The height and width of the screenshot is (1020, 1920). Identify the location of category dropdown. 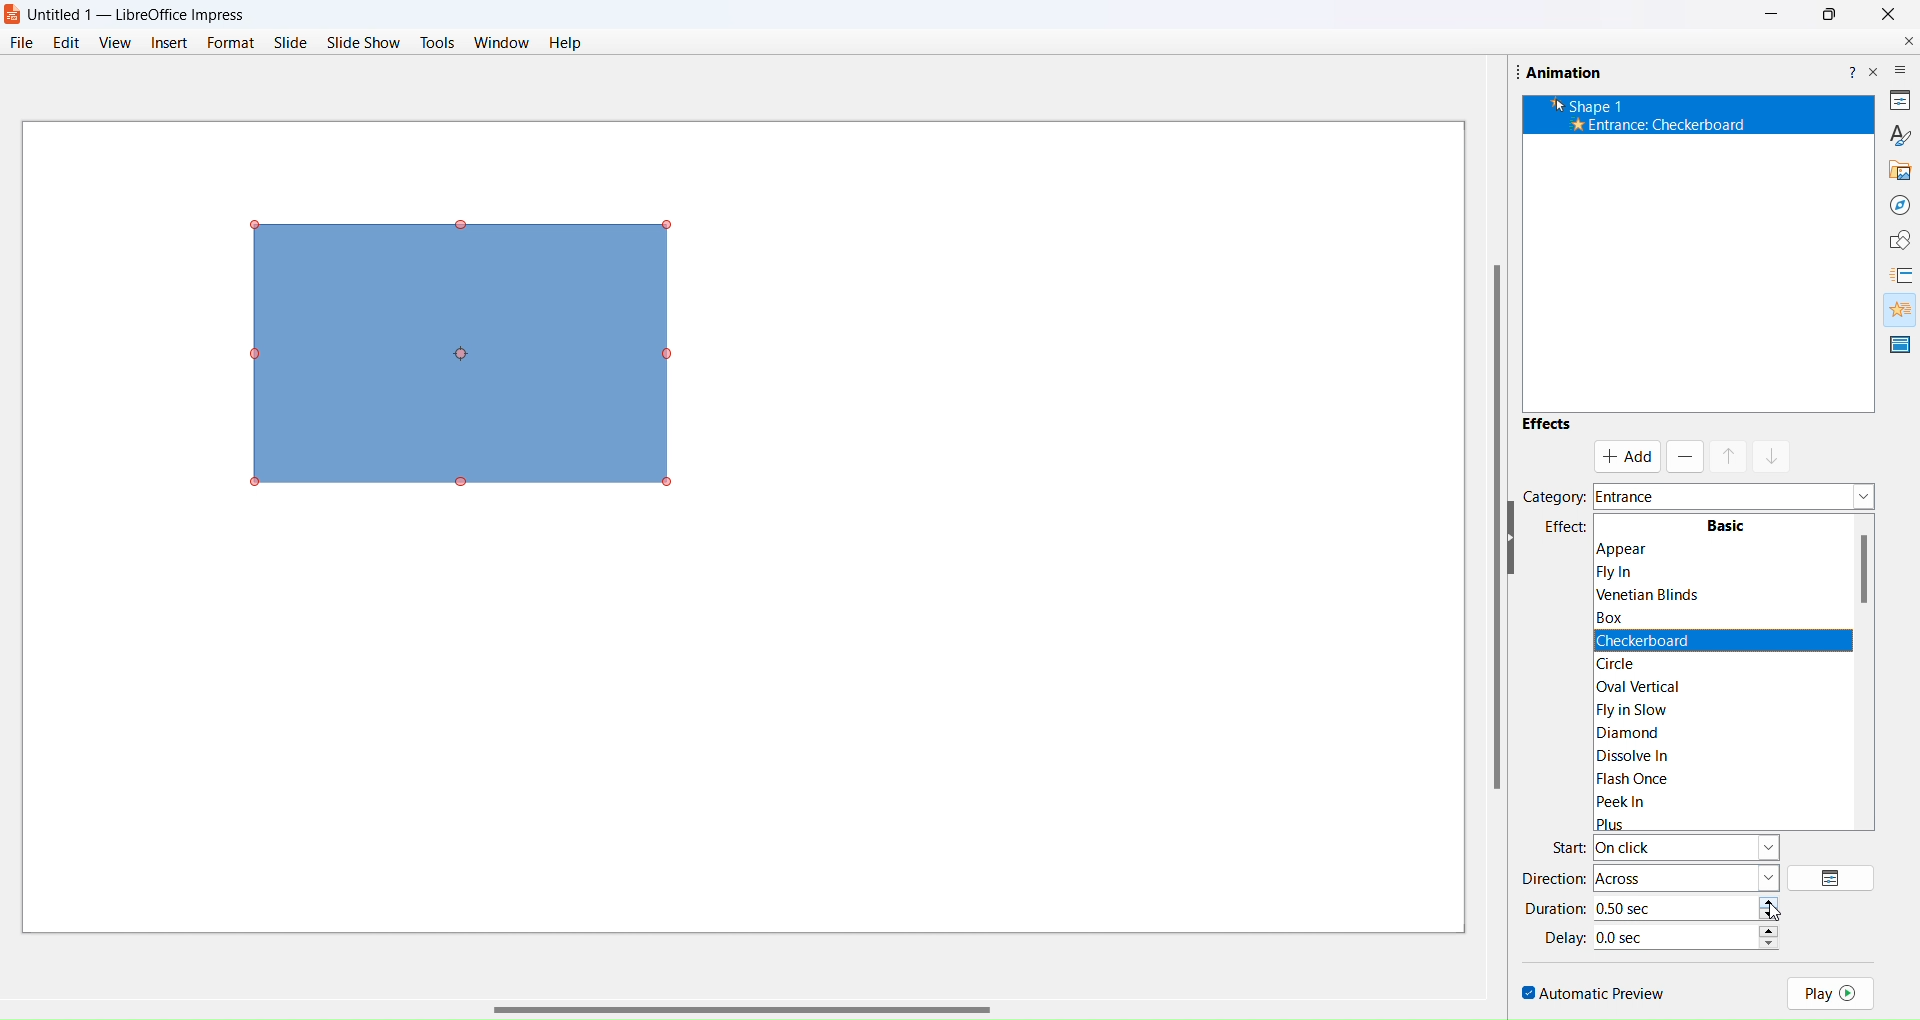
(1736, 498).